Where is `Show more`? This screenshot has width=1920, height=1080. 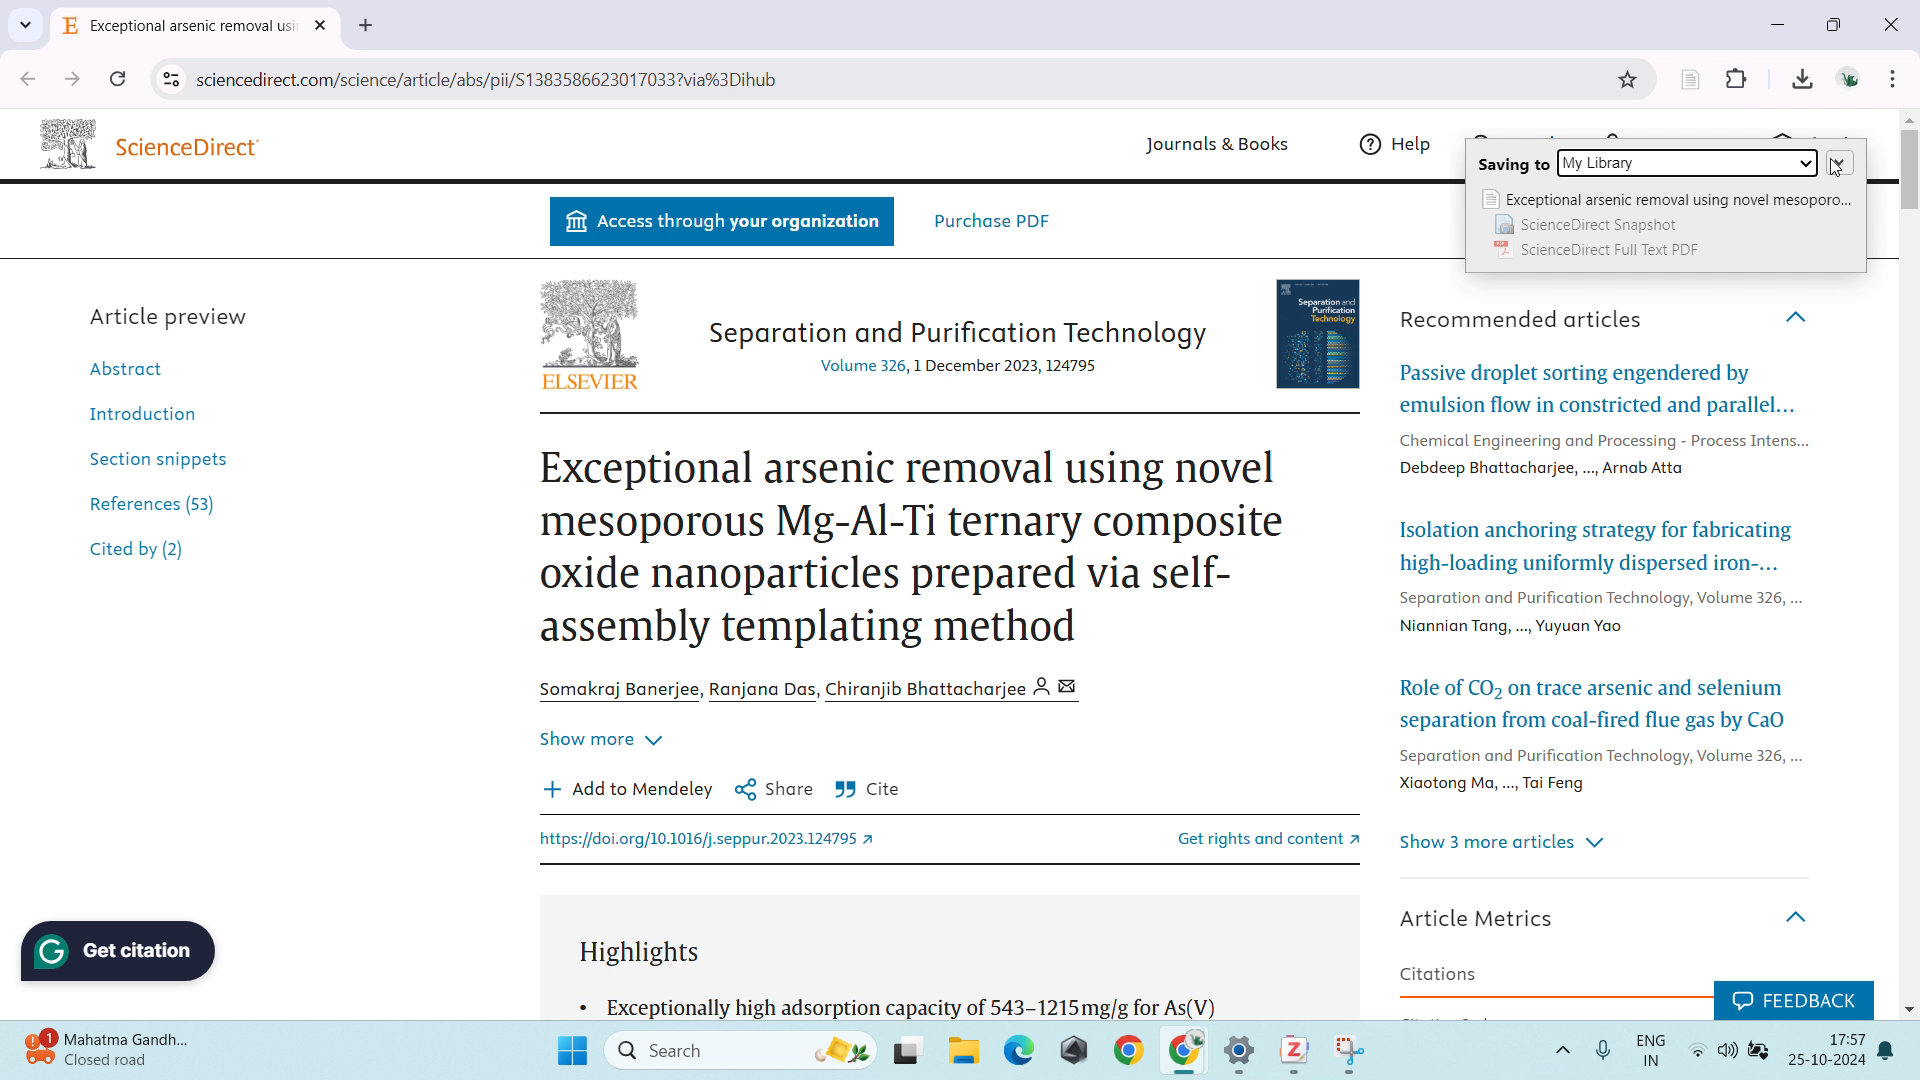
Show more is located at coordinates (600, 734).